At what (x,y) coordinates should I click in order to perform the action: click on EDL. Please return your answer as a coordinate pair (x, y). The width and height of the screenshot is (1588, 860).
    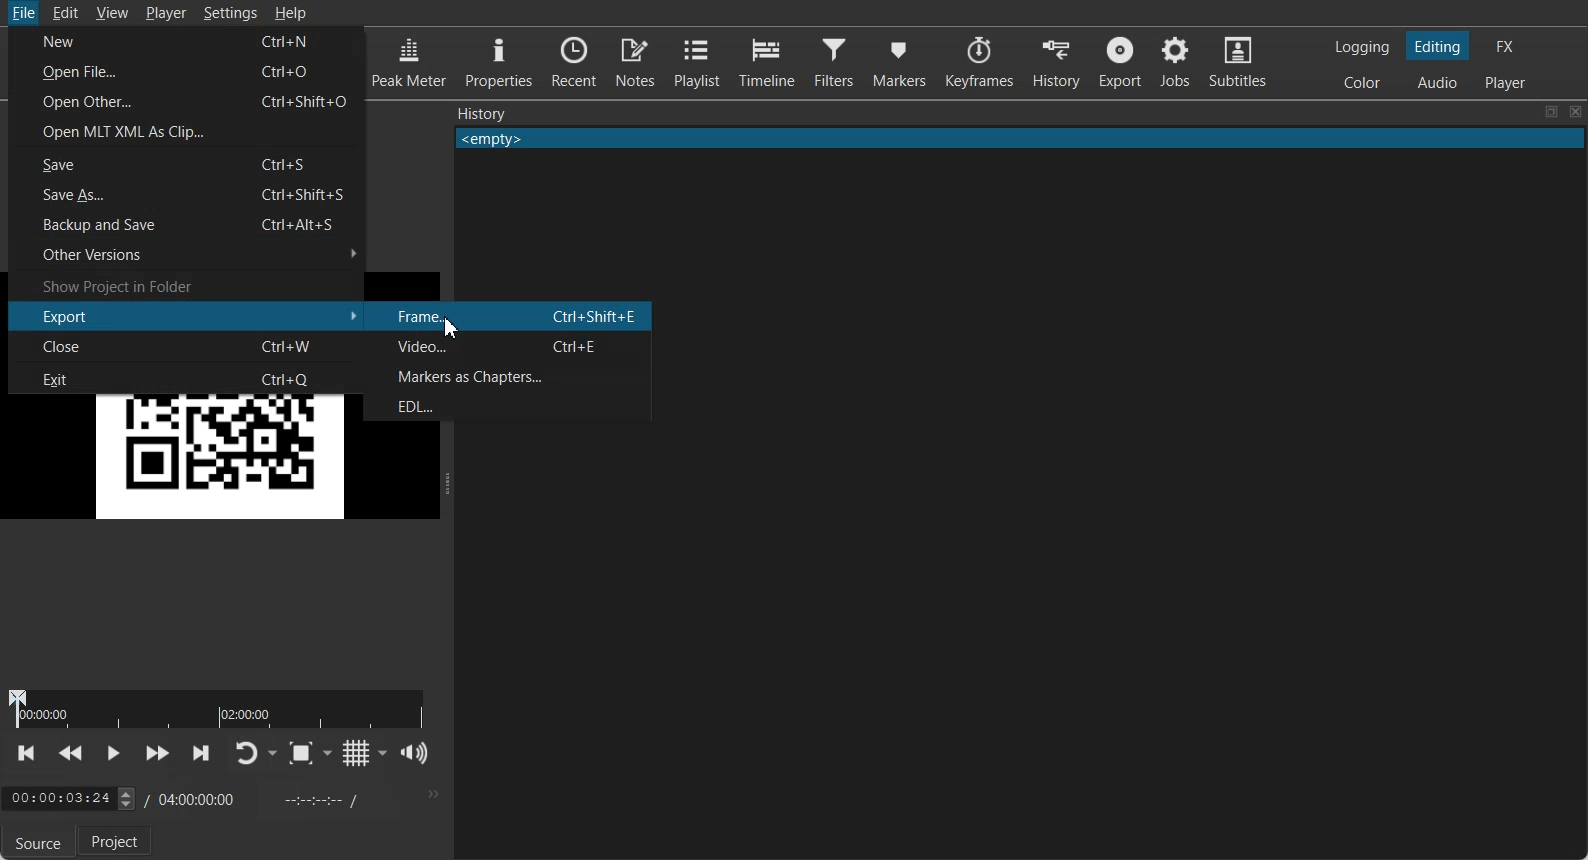
    Looking at the image, I should click on (513, 404).